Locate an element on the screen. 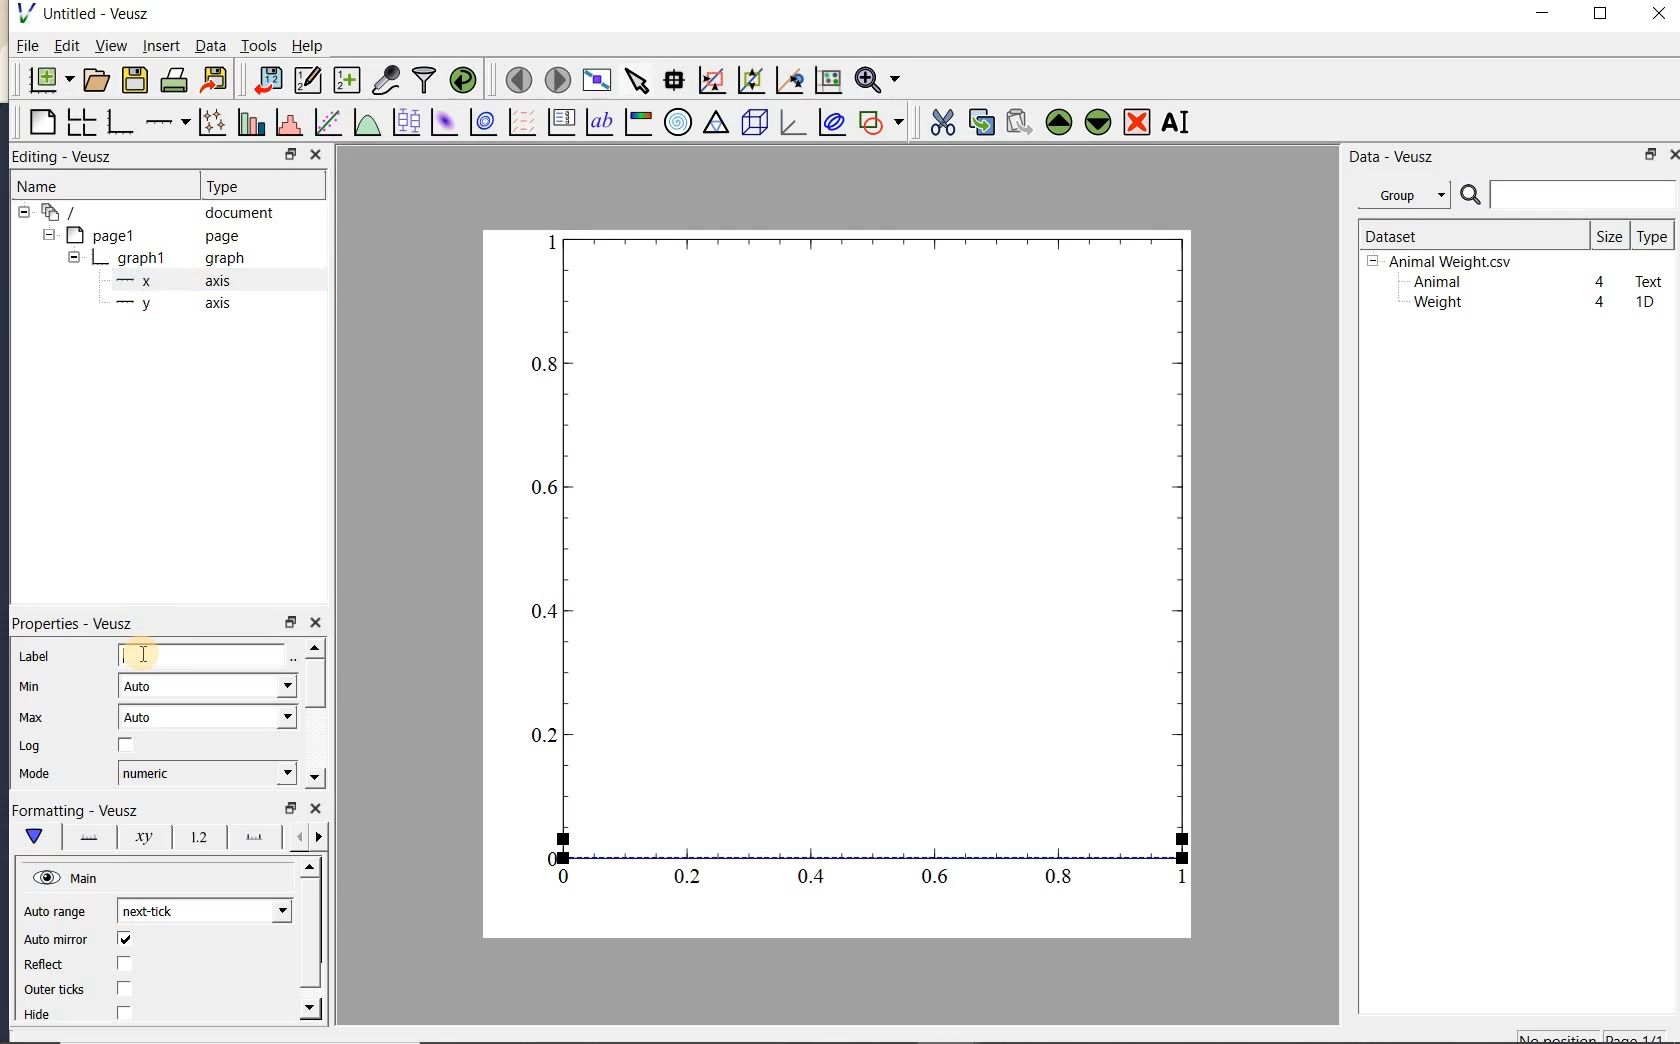 The width and height of the screenshot is (1680, 1044). filter data is located at coordinates (425, 78).